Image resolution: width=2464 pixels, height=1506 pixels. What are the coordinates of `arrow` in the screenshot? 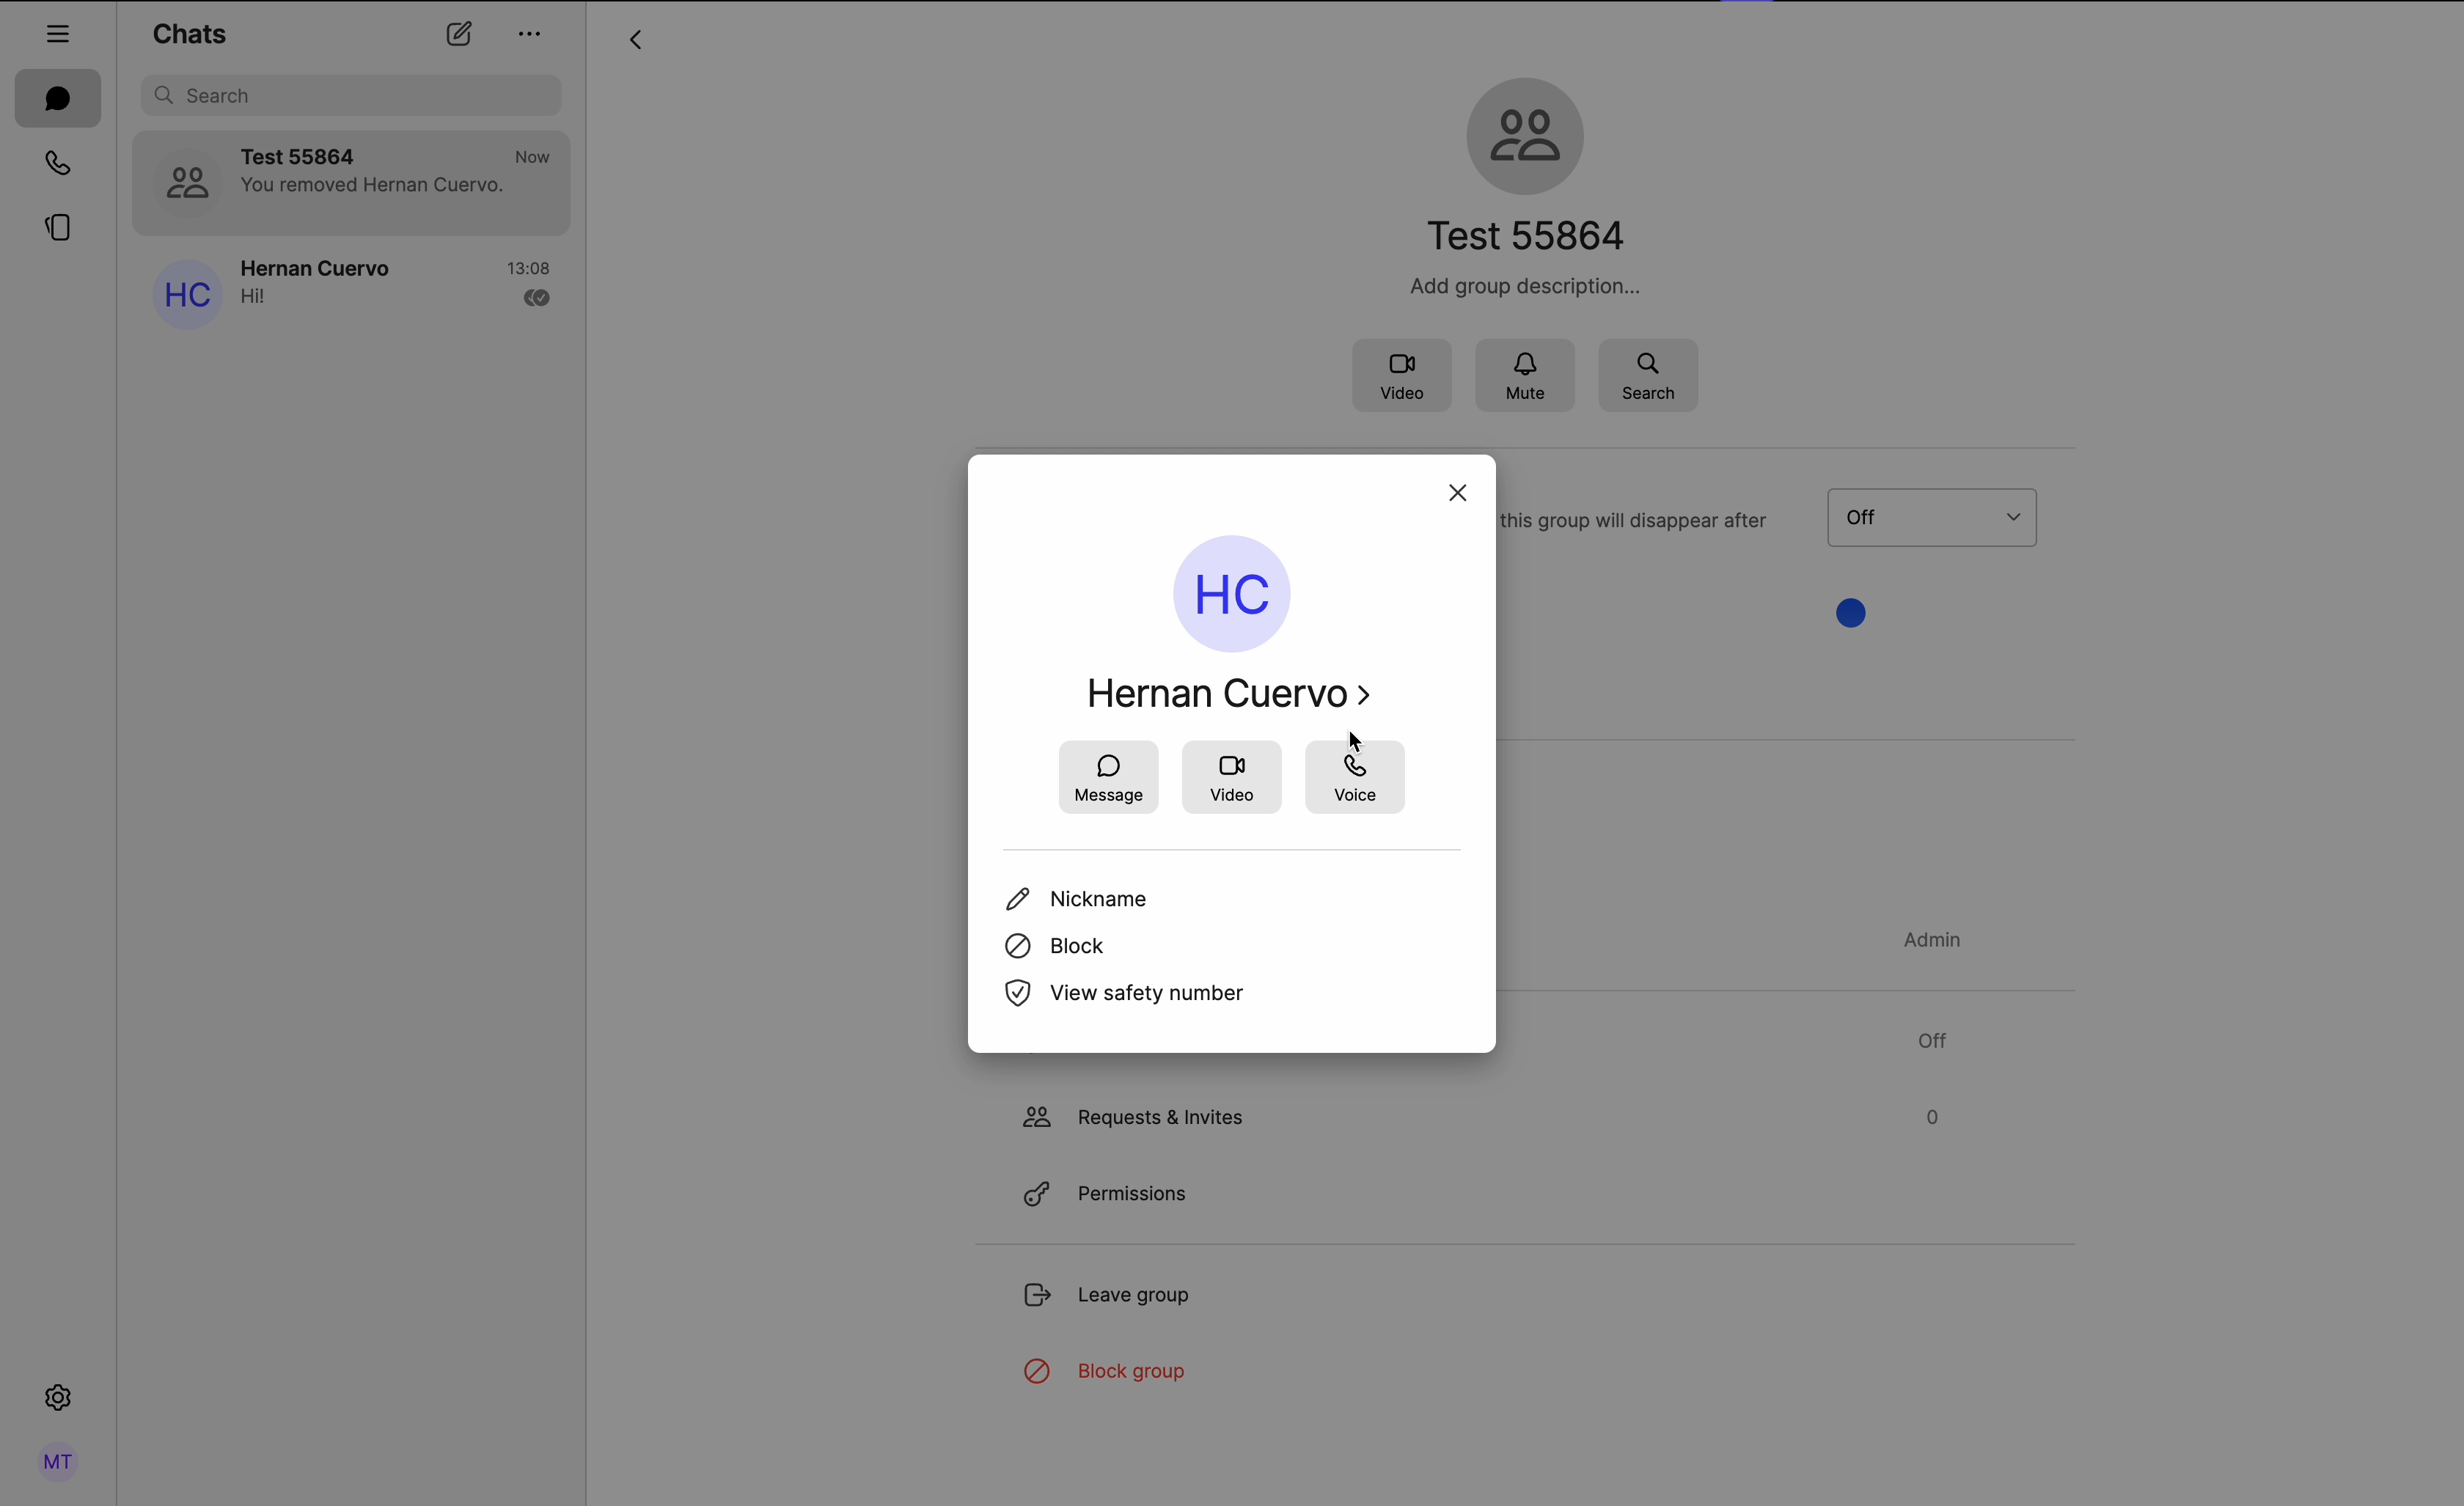 It's located at (634, 43).